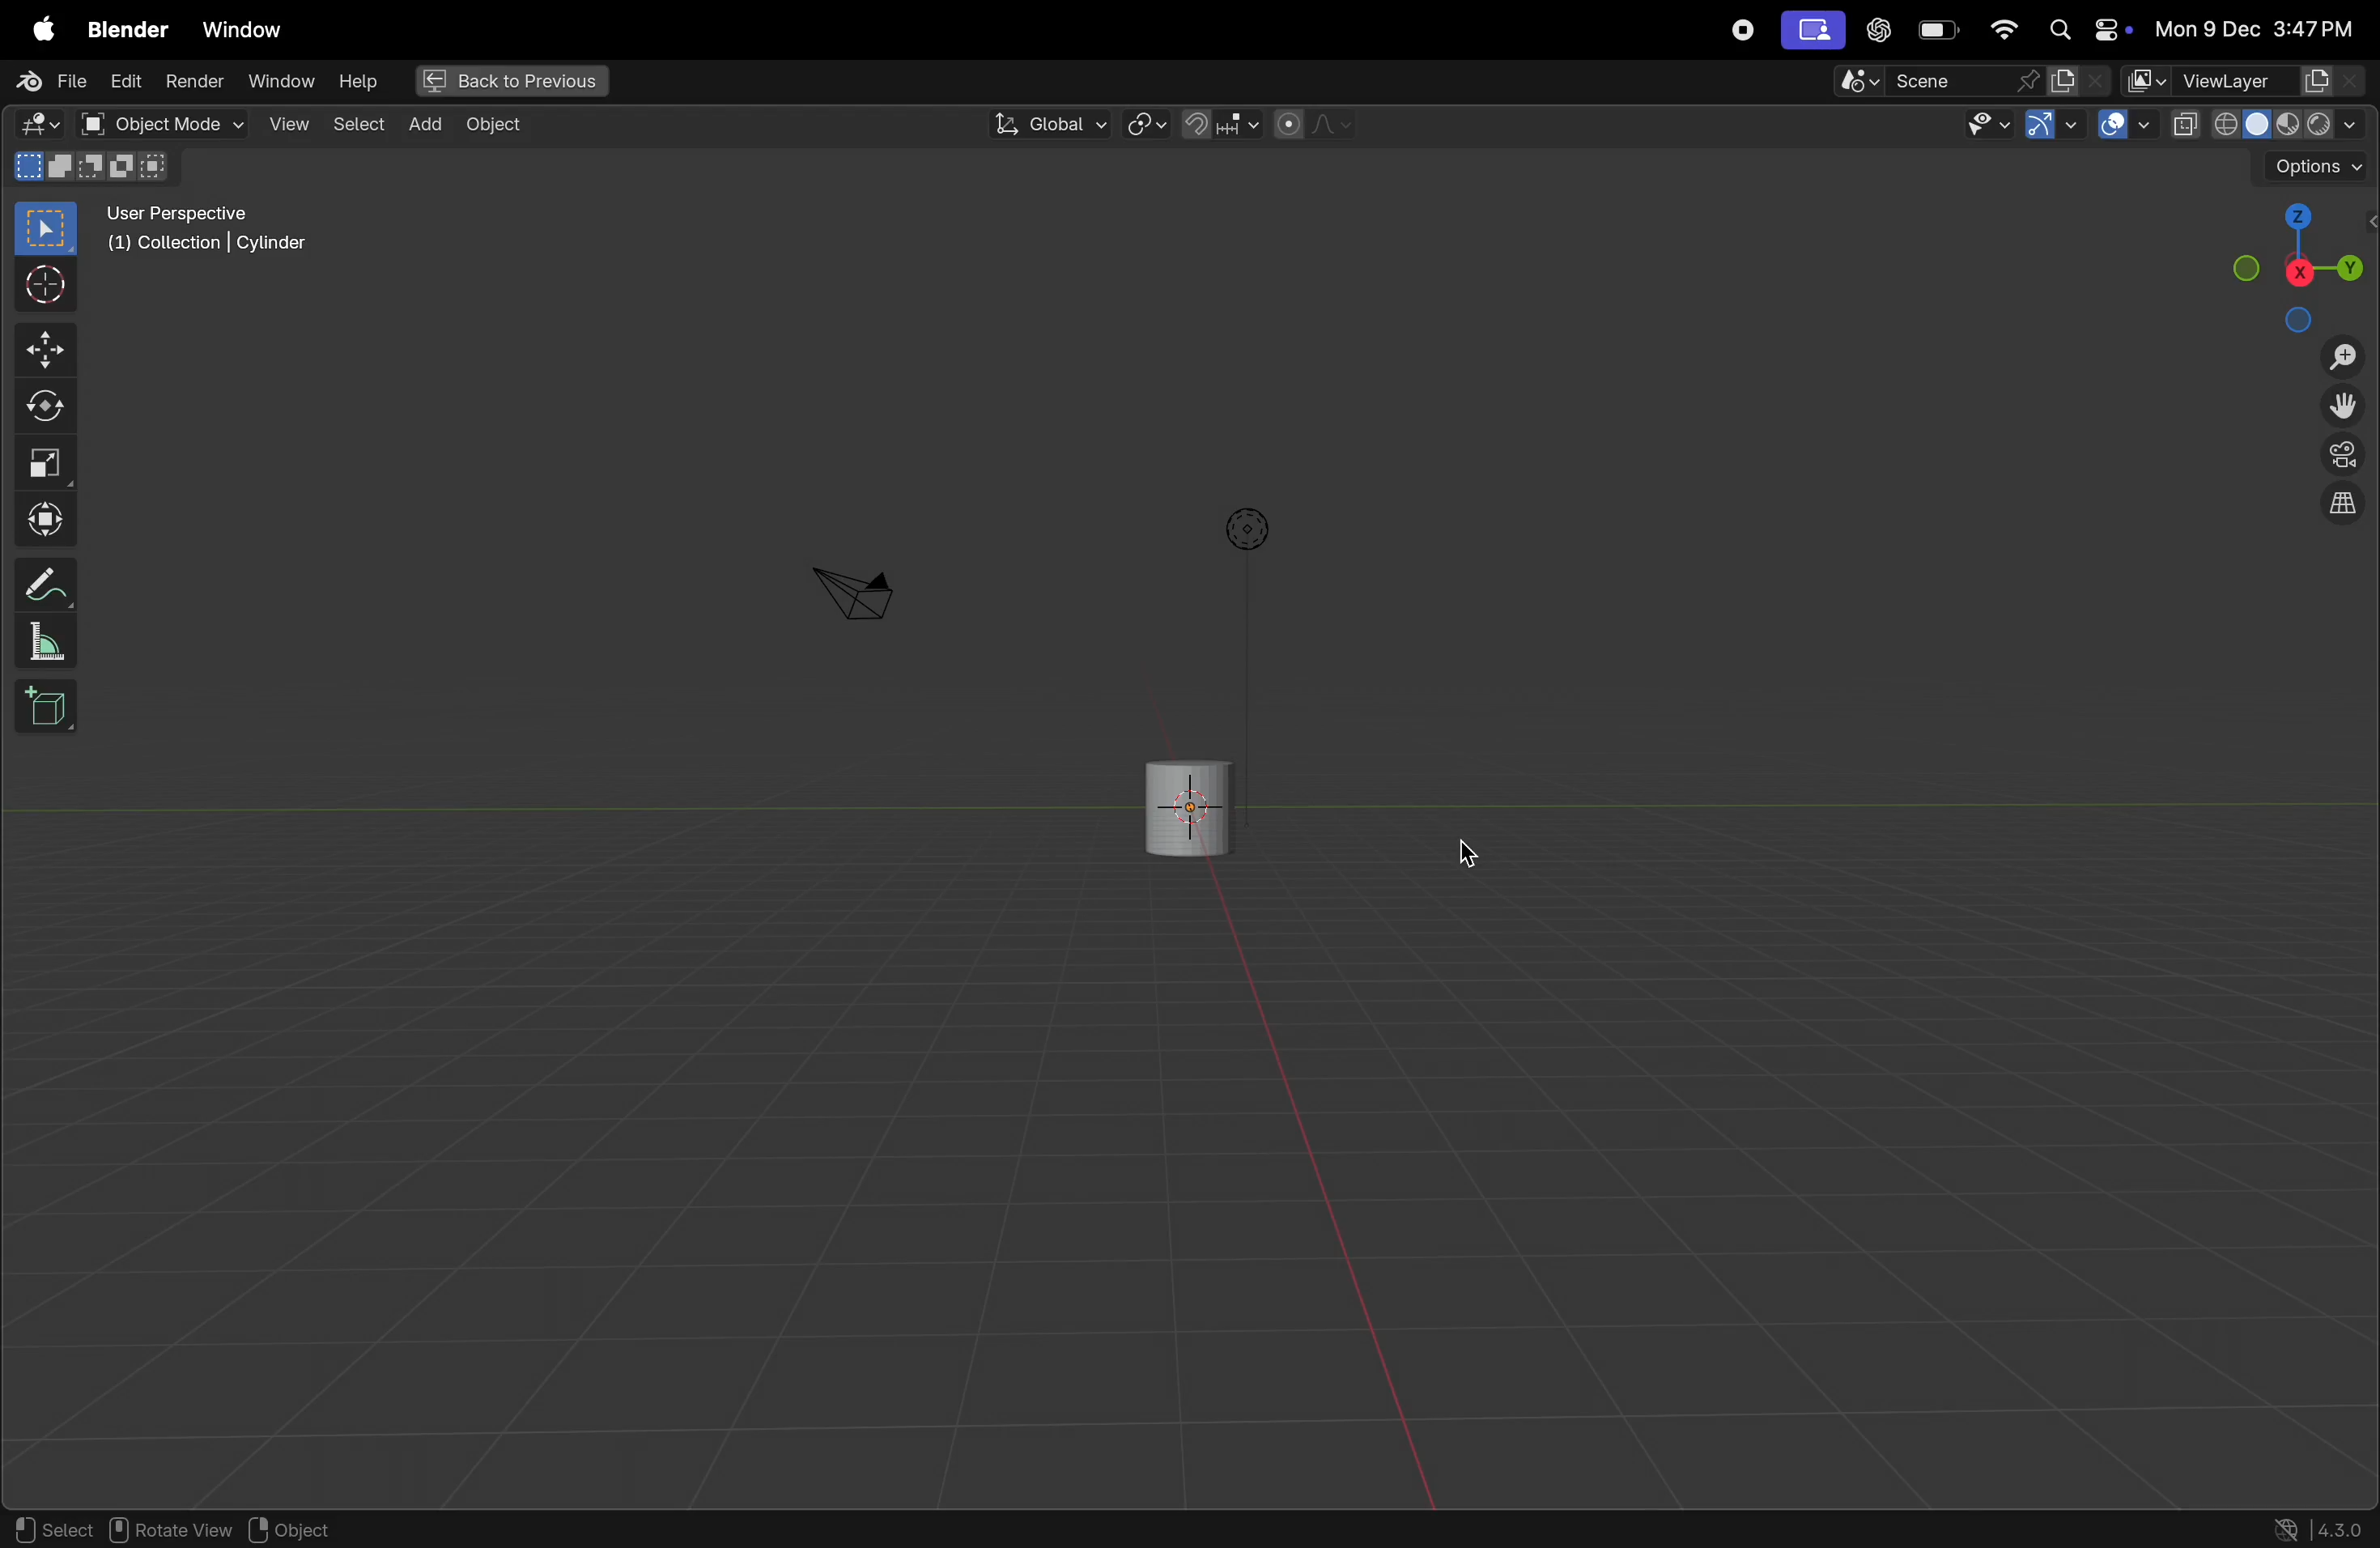  Describe the element at coordinates (127, 83) in the screenshot. I see `edit` at that location.